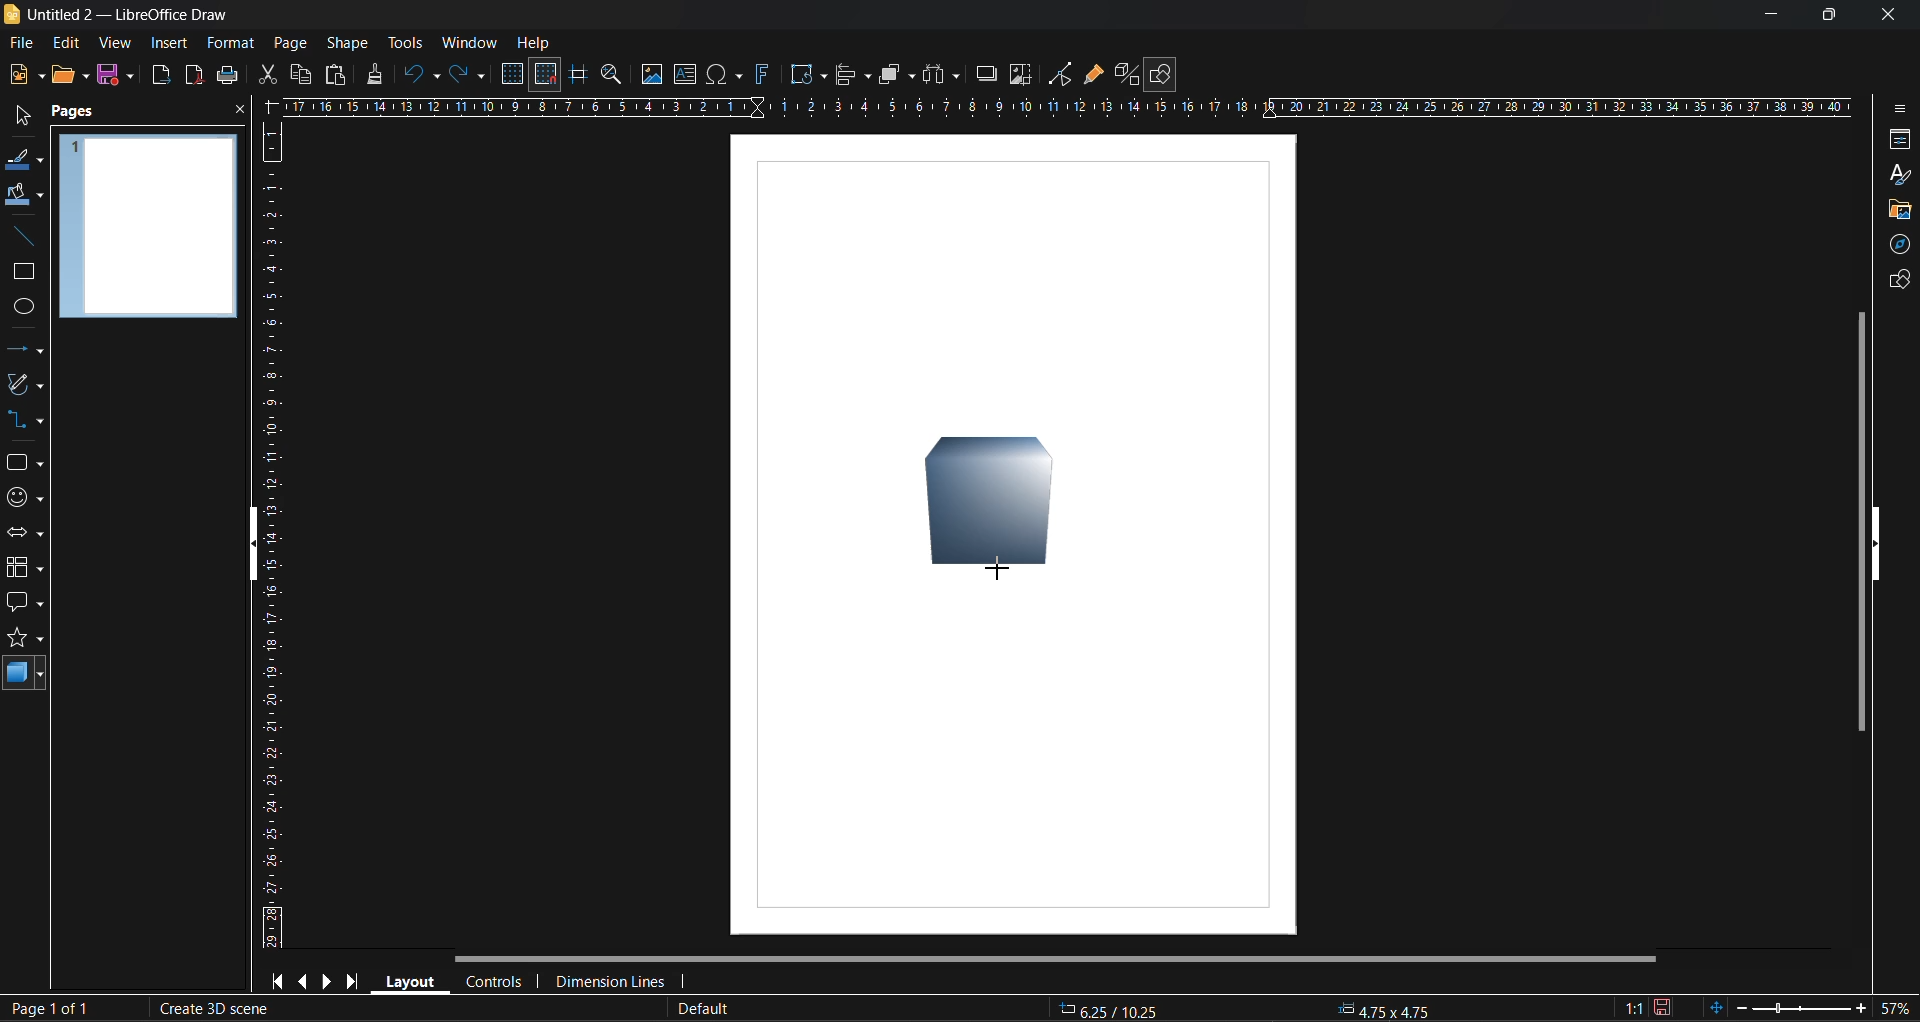 The height and width of the screenshot is (1022, 1920). I want to click on horizontal scroll bar, so click(1061, 959).